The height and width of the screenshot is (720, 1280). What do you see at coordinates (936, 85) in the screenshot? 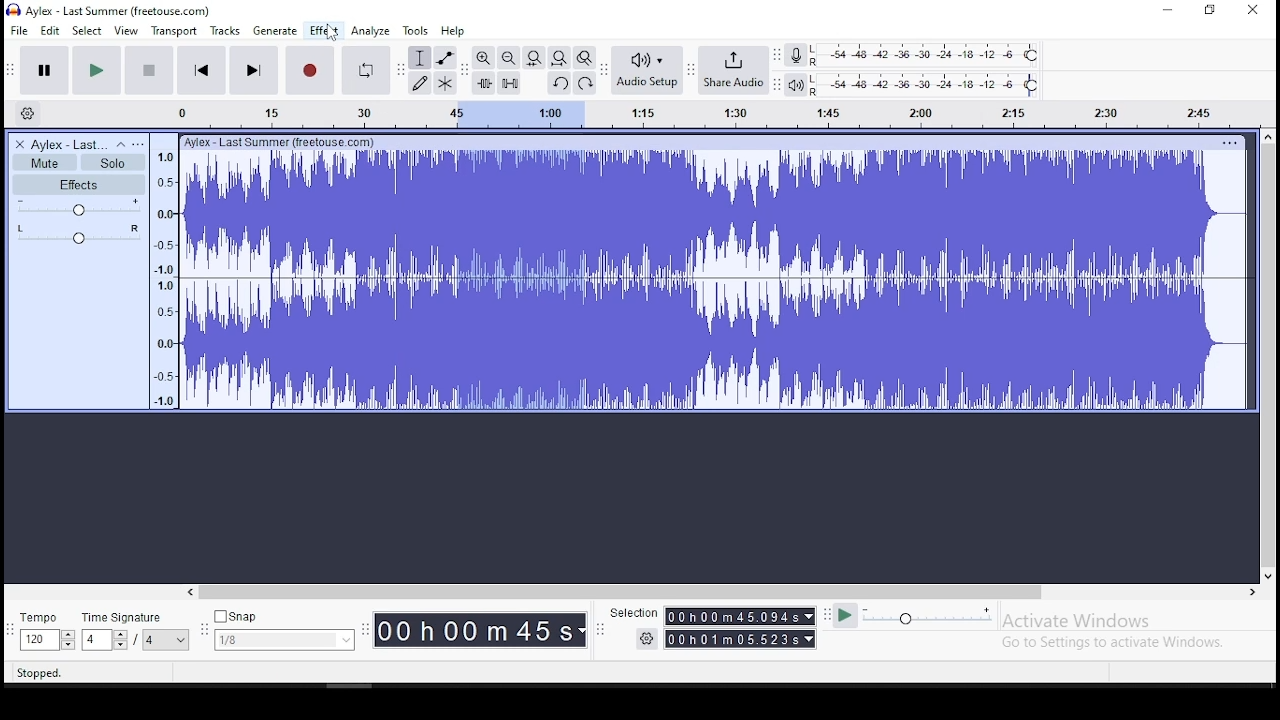
I see `playback level` at bounding box center [936, 85].